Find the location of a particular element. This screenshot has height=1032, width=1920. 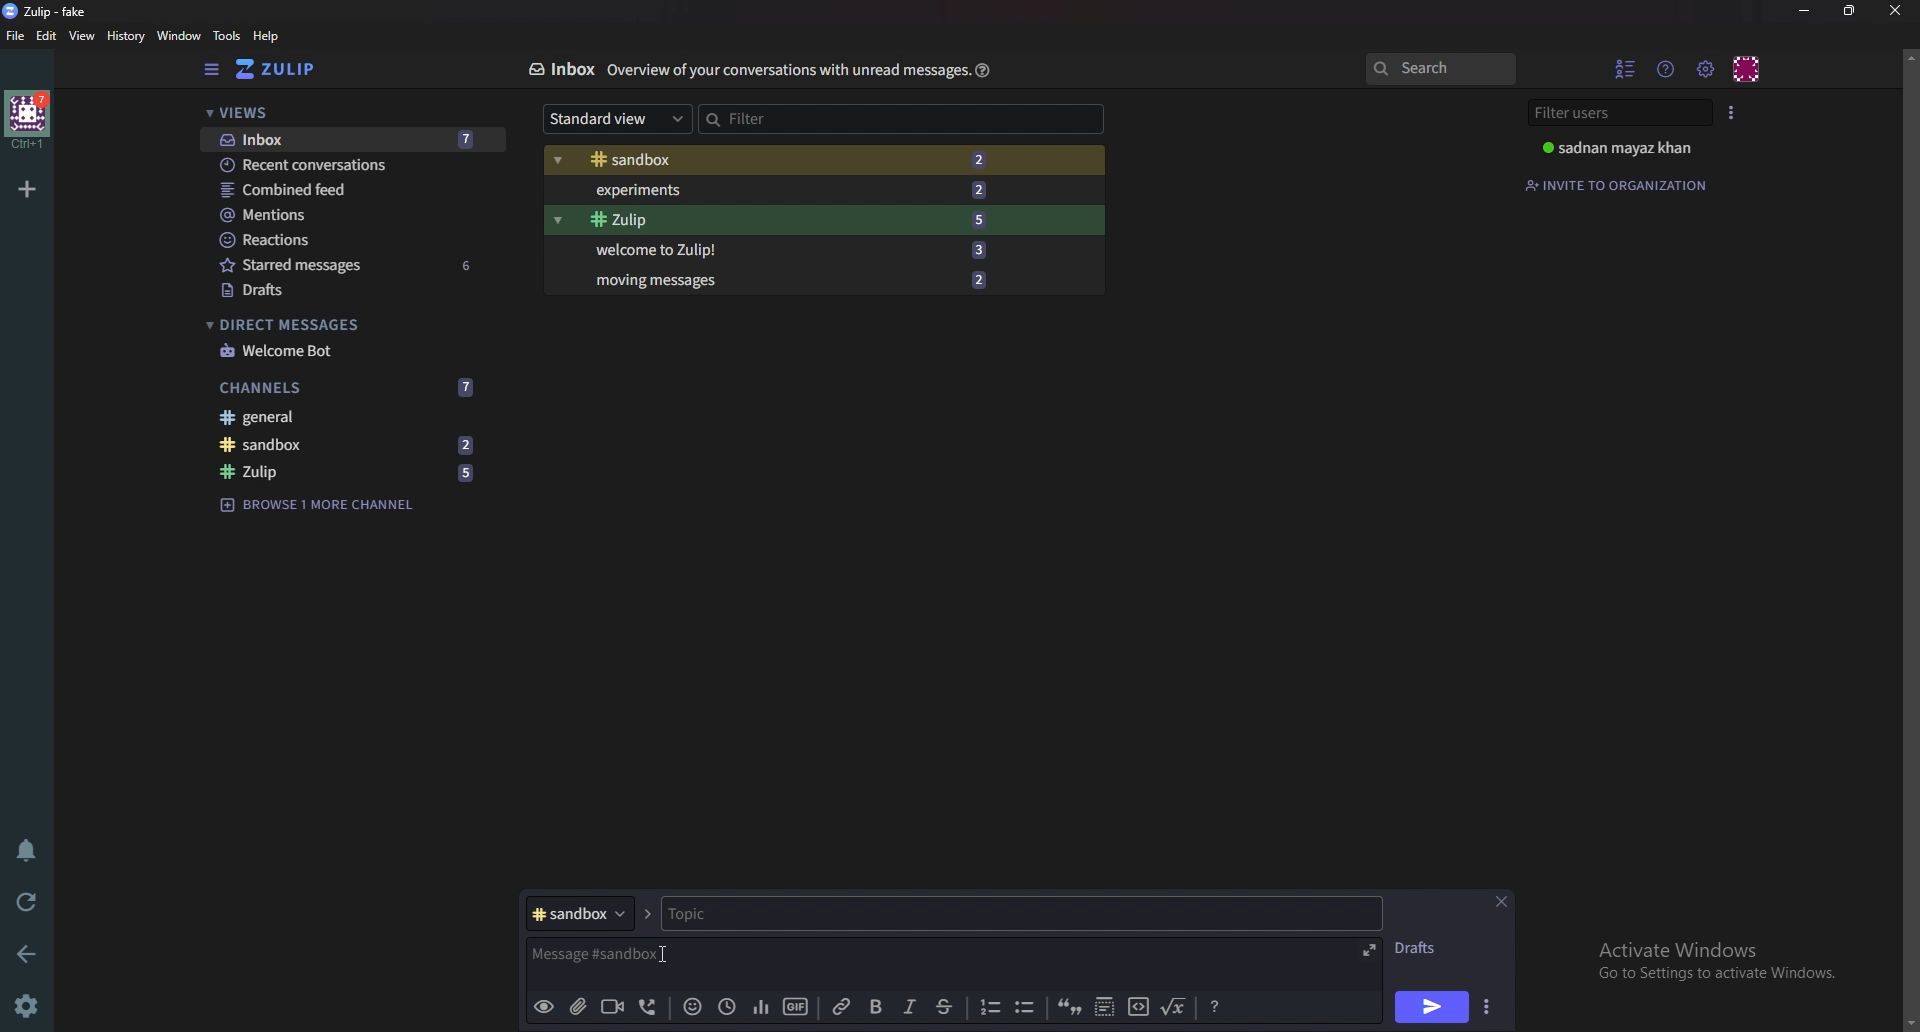

Drafts is located at coordinates (345, 290).